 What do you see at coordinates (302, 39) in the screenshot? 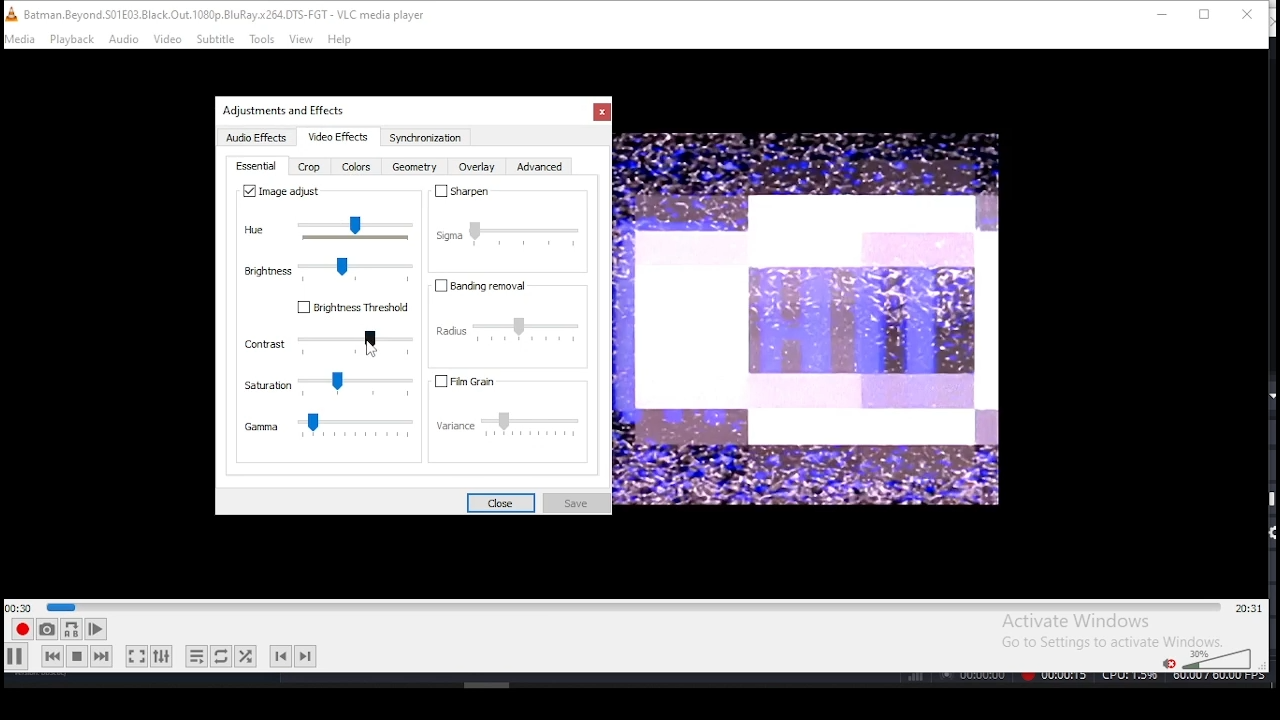
I see `view` at bounding box center [302, 39].